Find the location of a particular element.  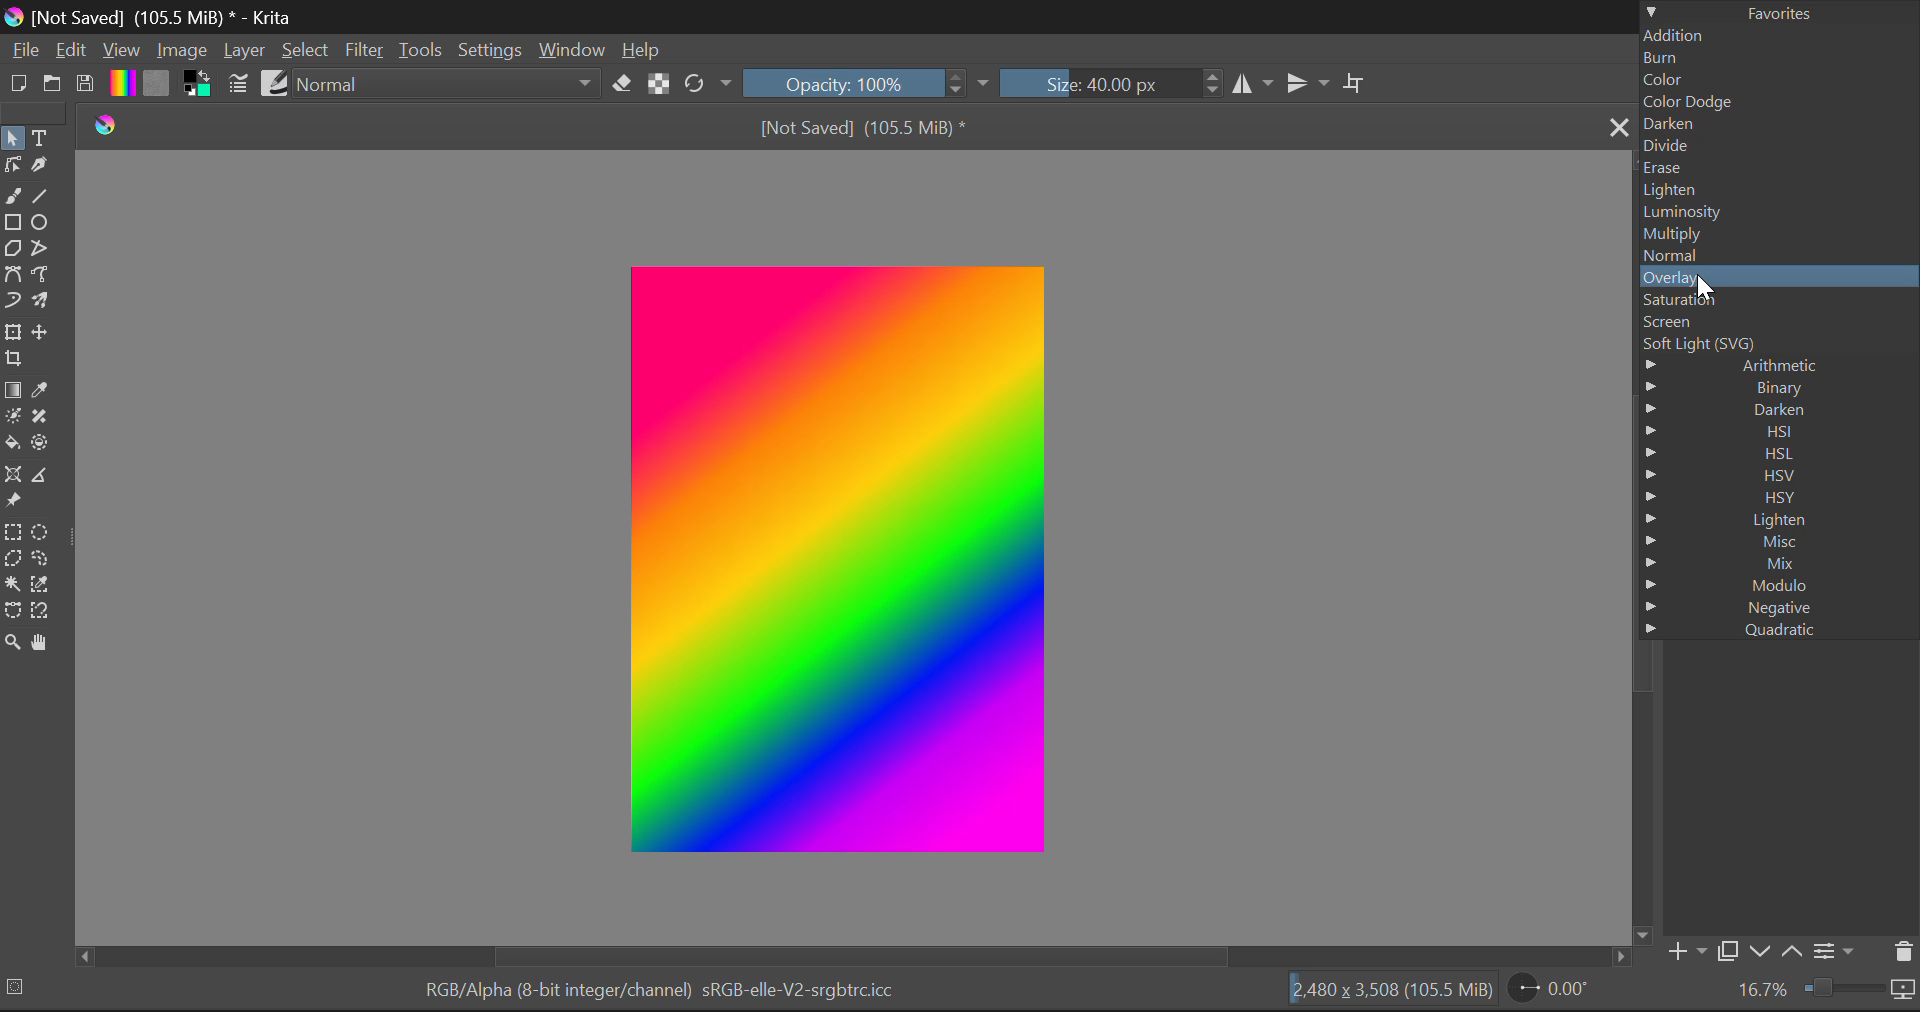

Help is located at coordinates (643, 51).